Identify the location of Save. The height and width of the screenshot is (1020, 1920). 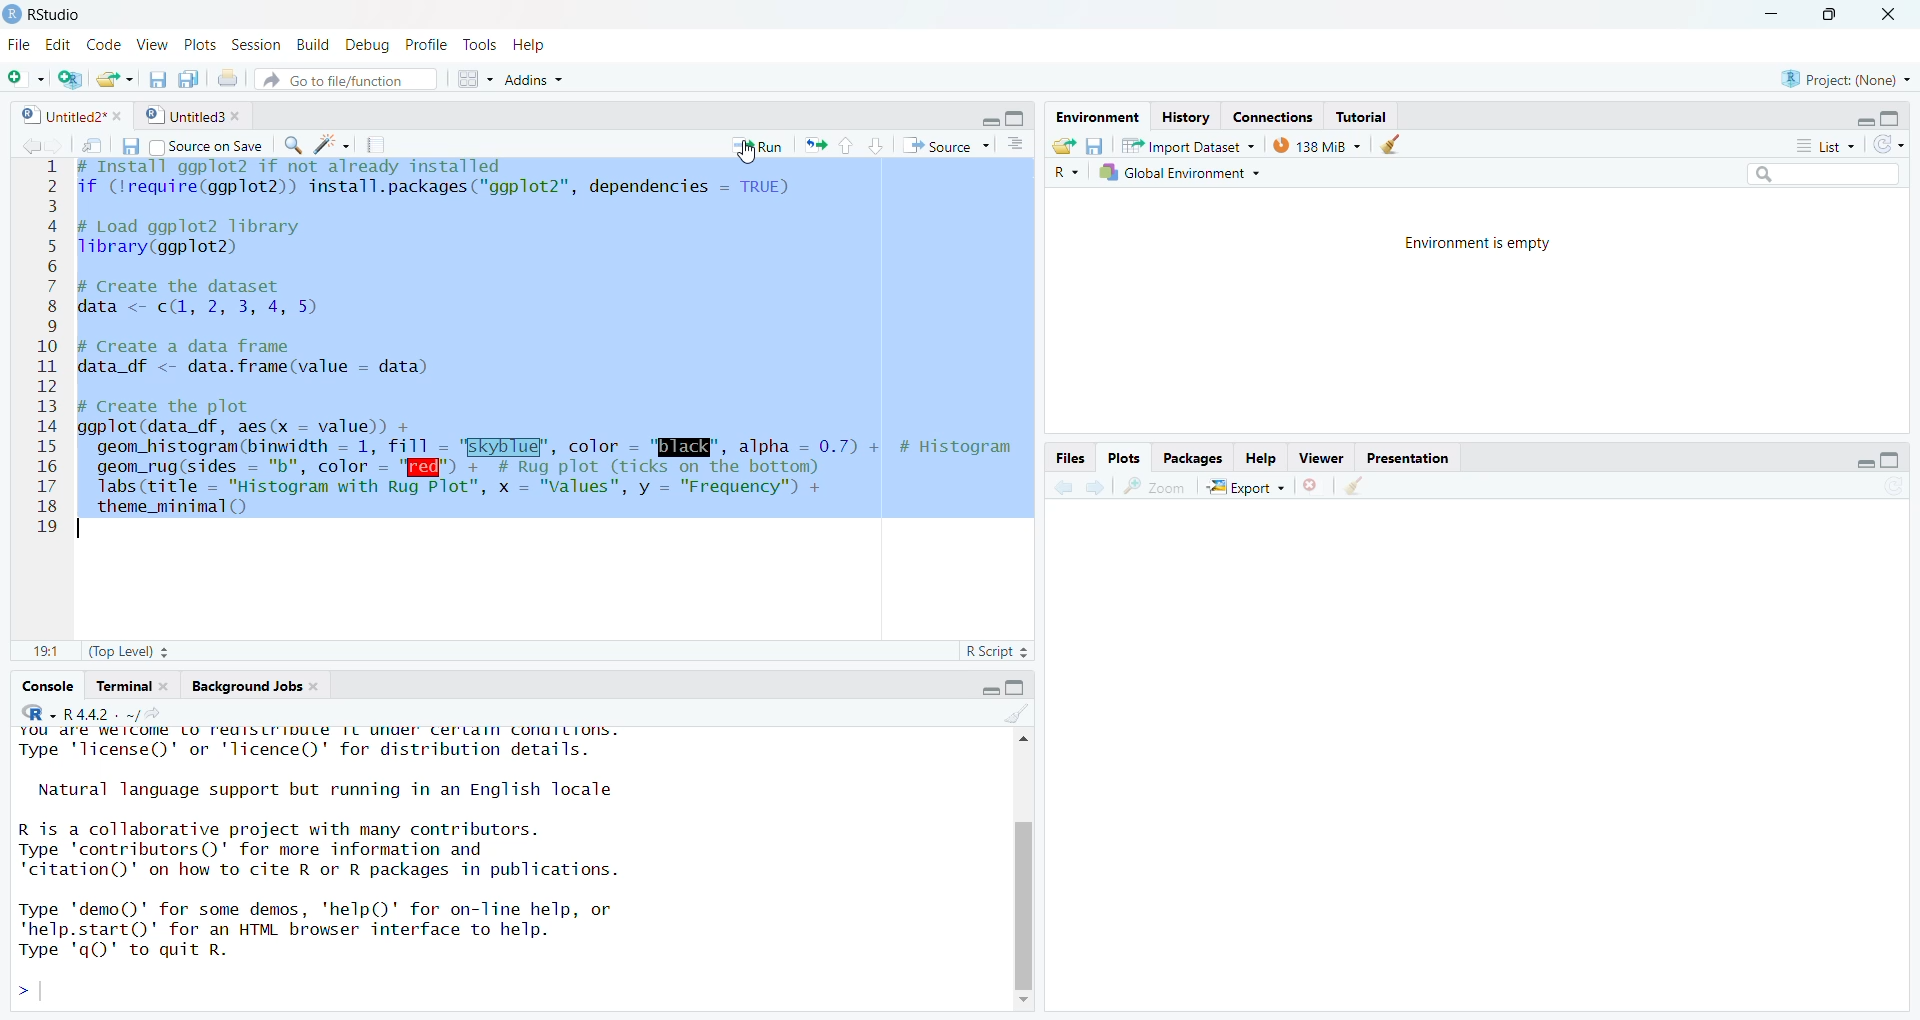
(1100, 143).